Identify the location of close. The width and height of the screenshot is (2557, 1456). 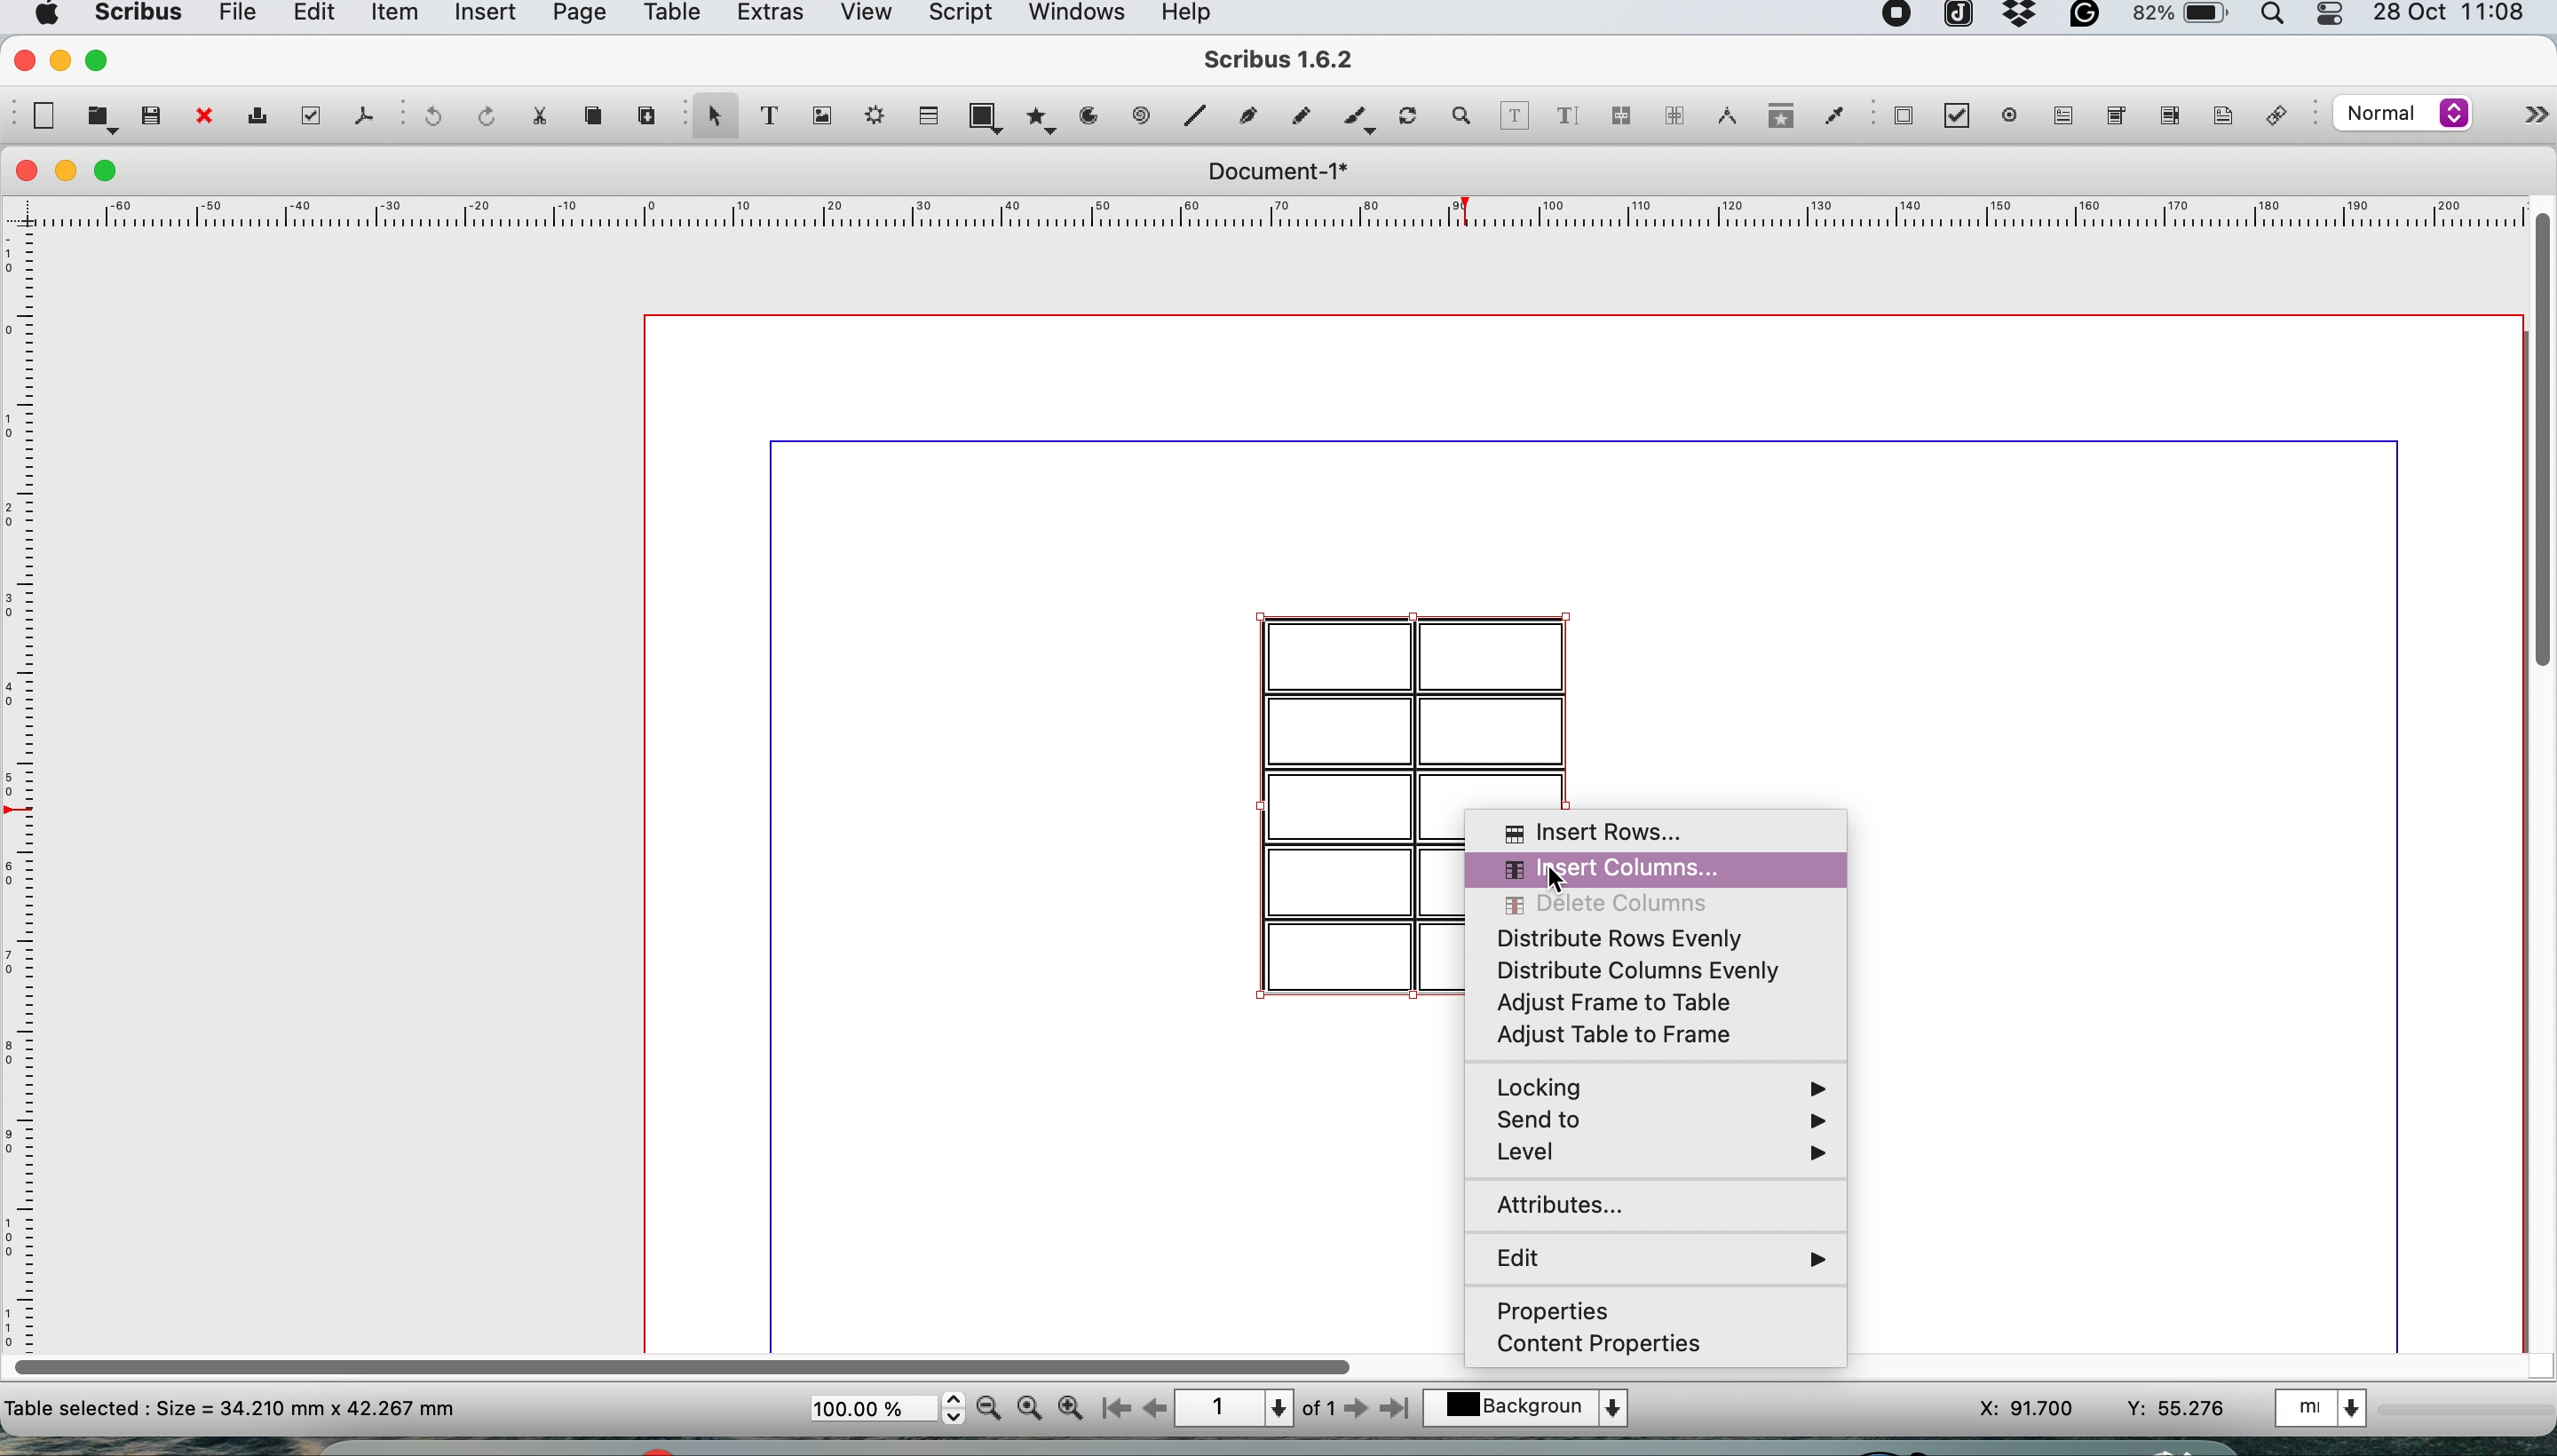
(202, 118).